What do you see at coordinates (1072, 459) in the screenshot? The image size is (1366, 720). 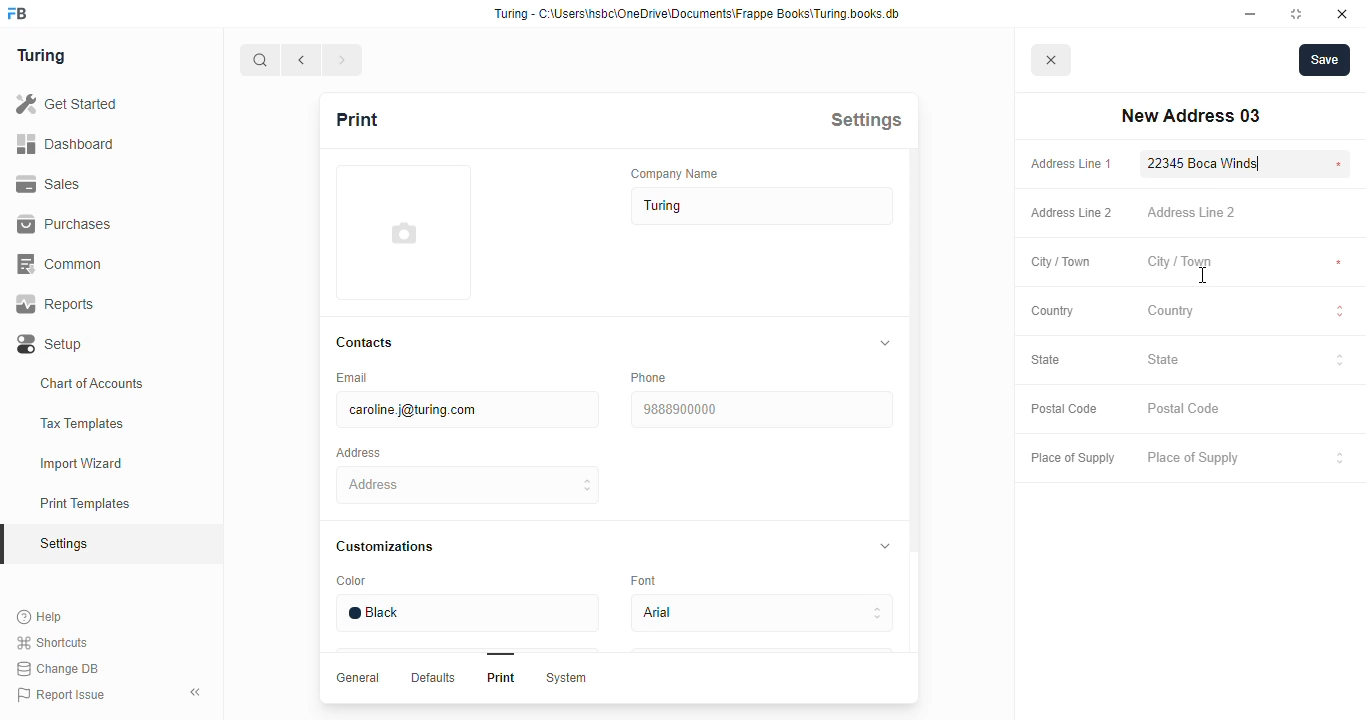 I see `place of supply` at bounding box center [1072, 459].